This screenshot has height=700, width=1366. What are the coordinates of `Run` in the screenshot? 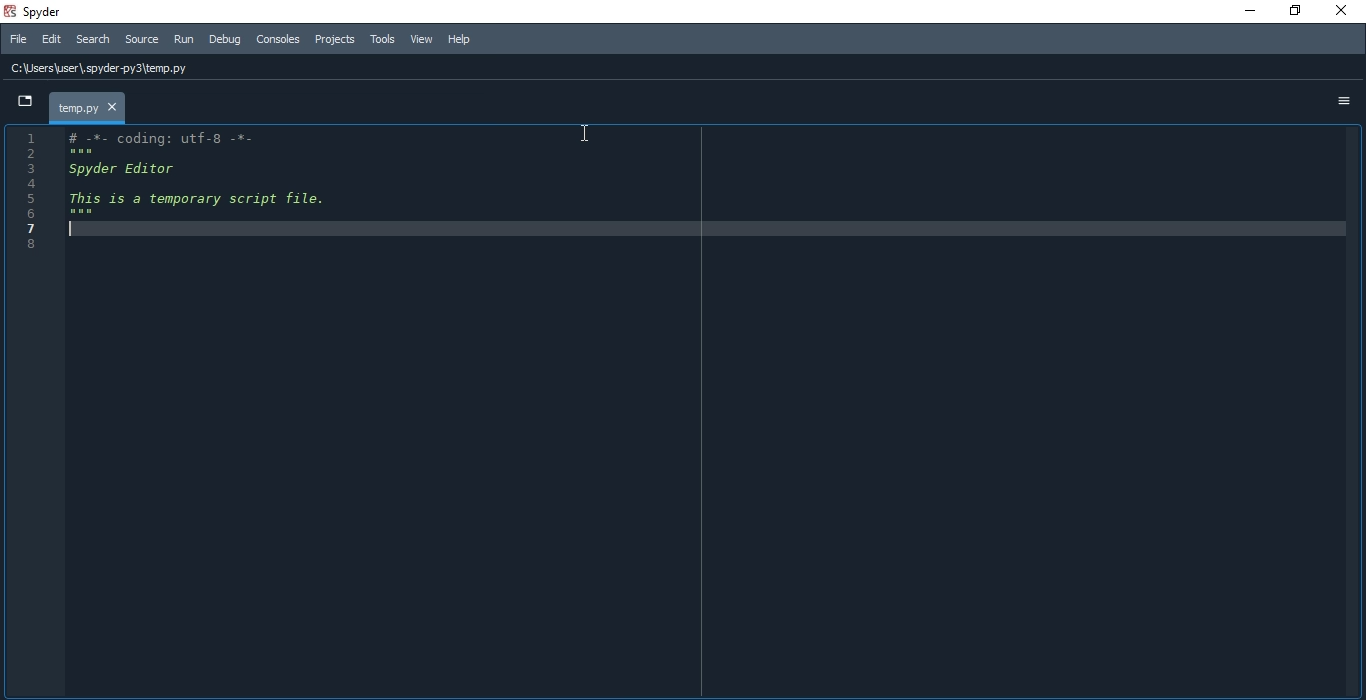 It's located at (182, 40).